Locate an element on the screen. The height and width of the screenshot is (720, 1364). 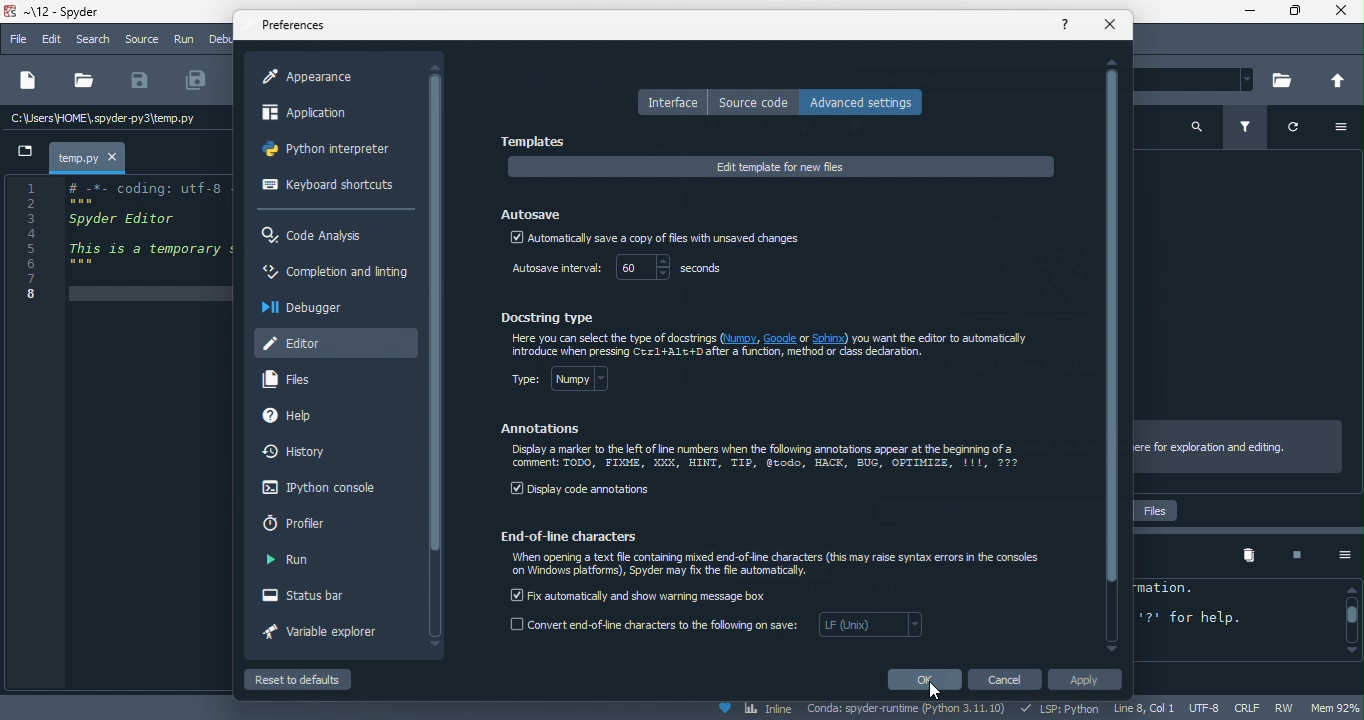
temp.py is located at coordinates (78, 157).